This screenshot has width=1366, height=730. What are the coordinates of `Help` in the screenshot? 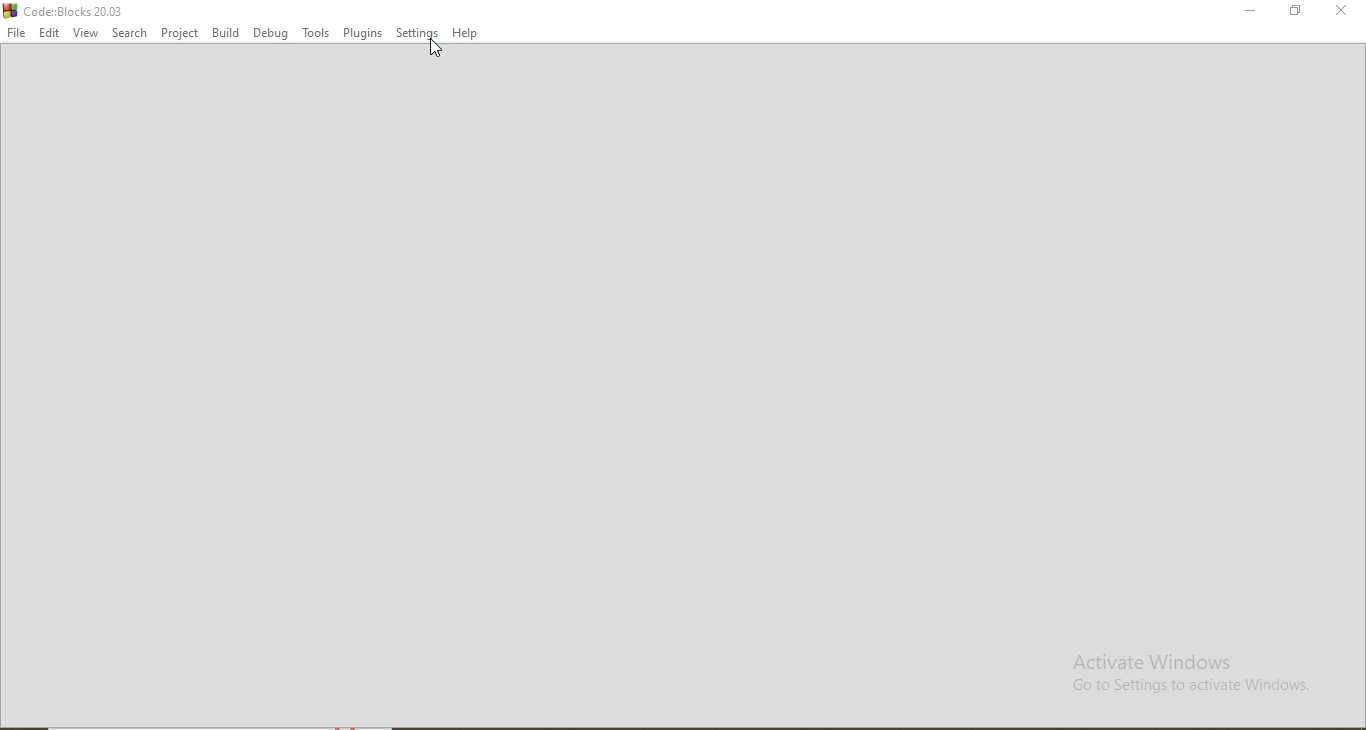 It's located at (468, 34).